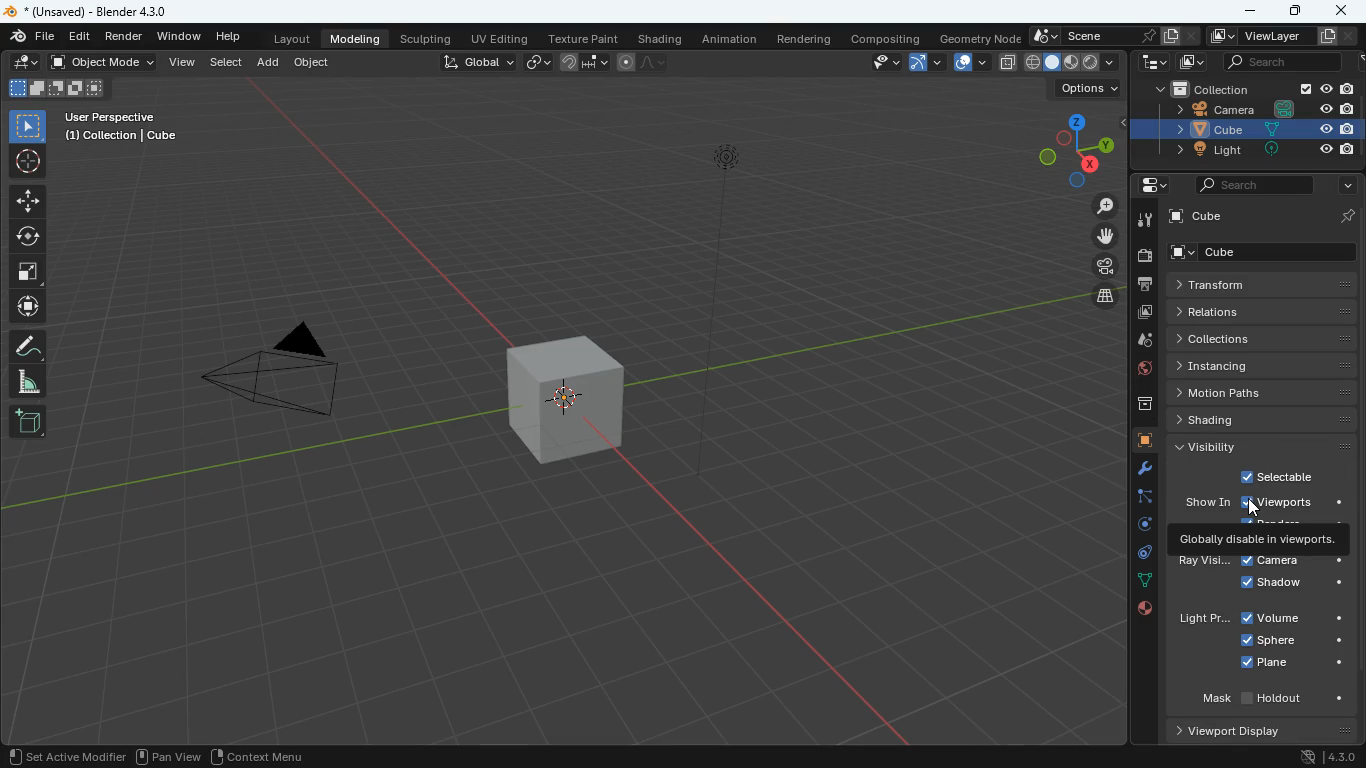  Describe the element at coordinates (1138, 441) in the screenshot. I see `cube` at that location.